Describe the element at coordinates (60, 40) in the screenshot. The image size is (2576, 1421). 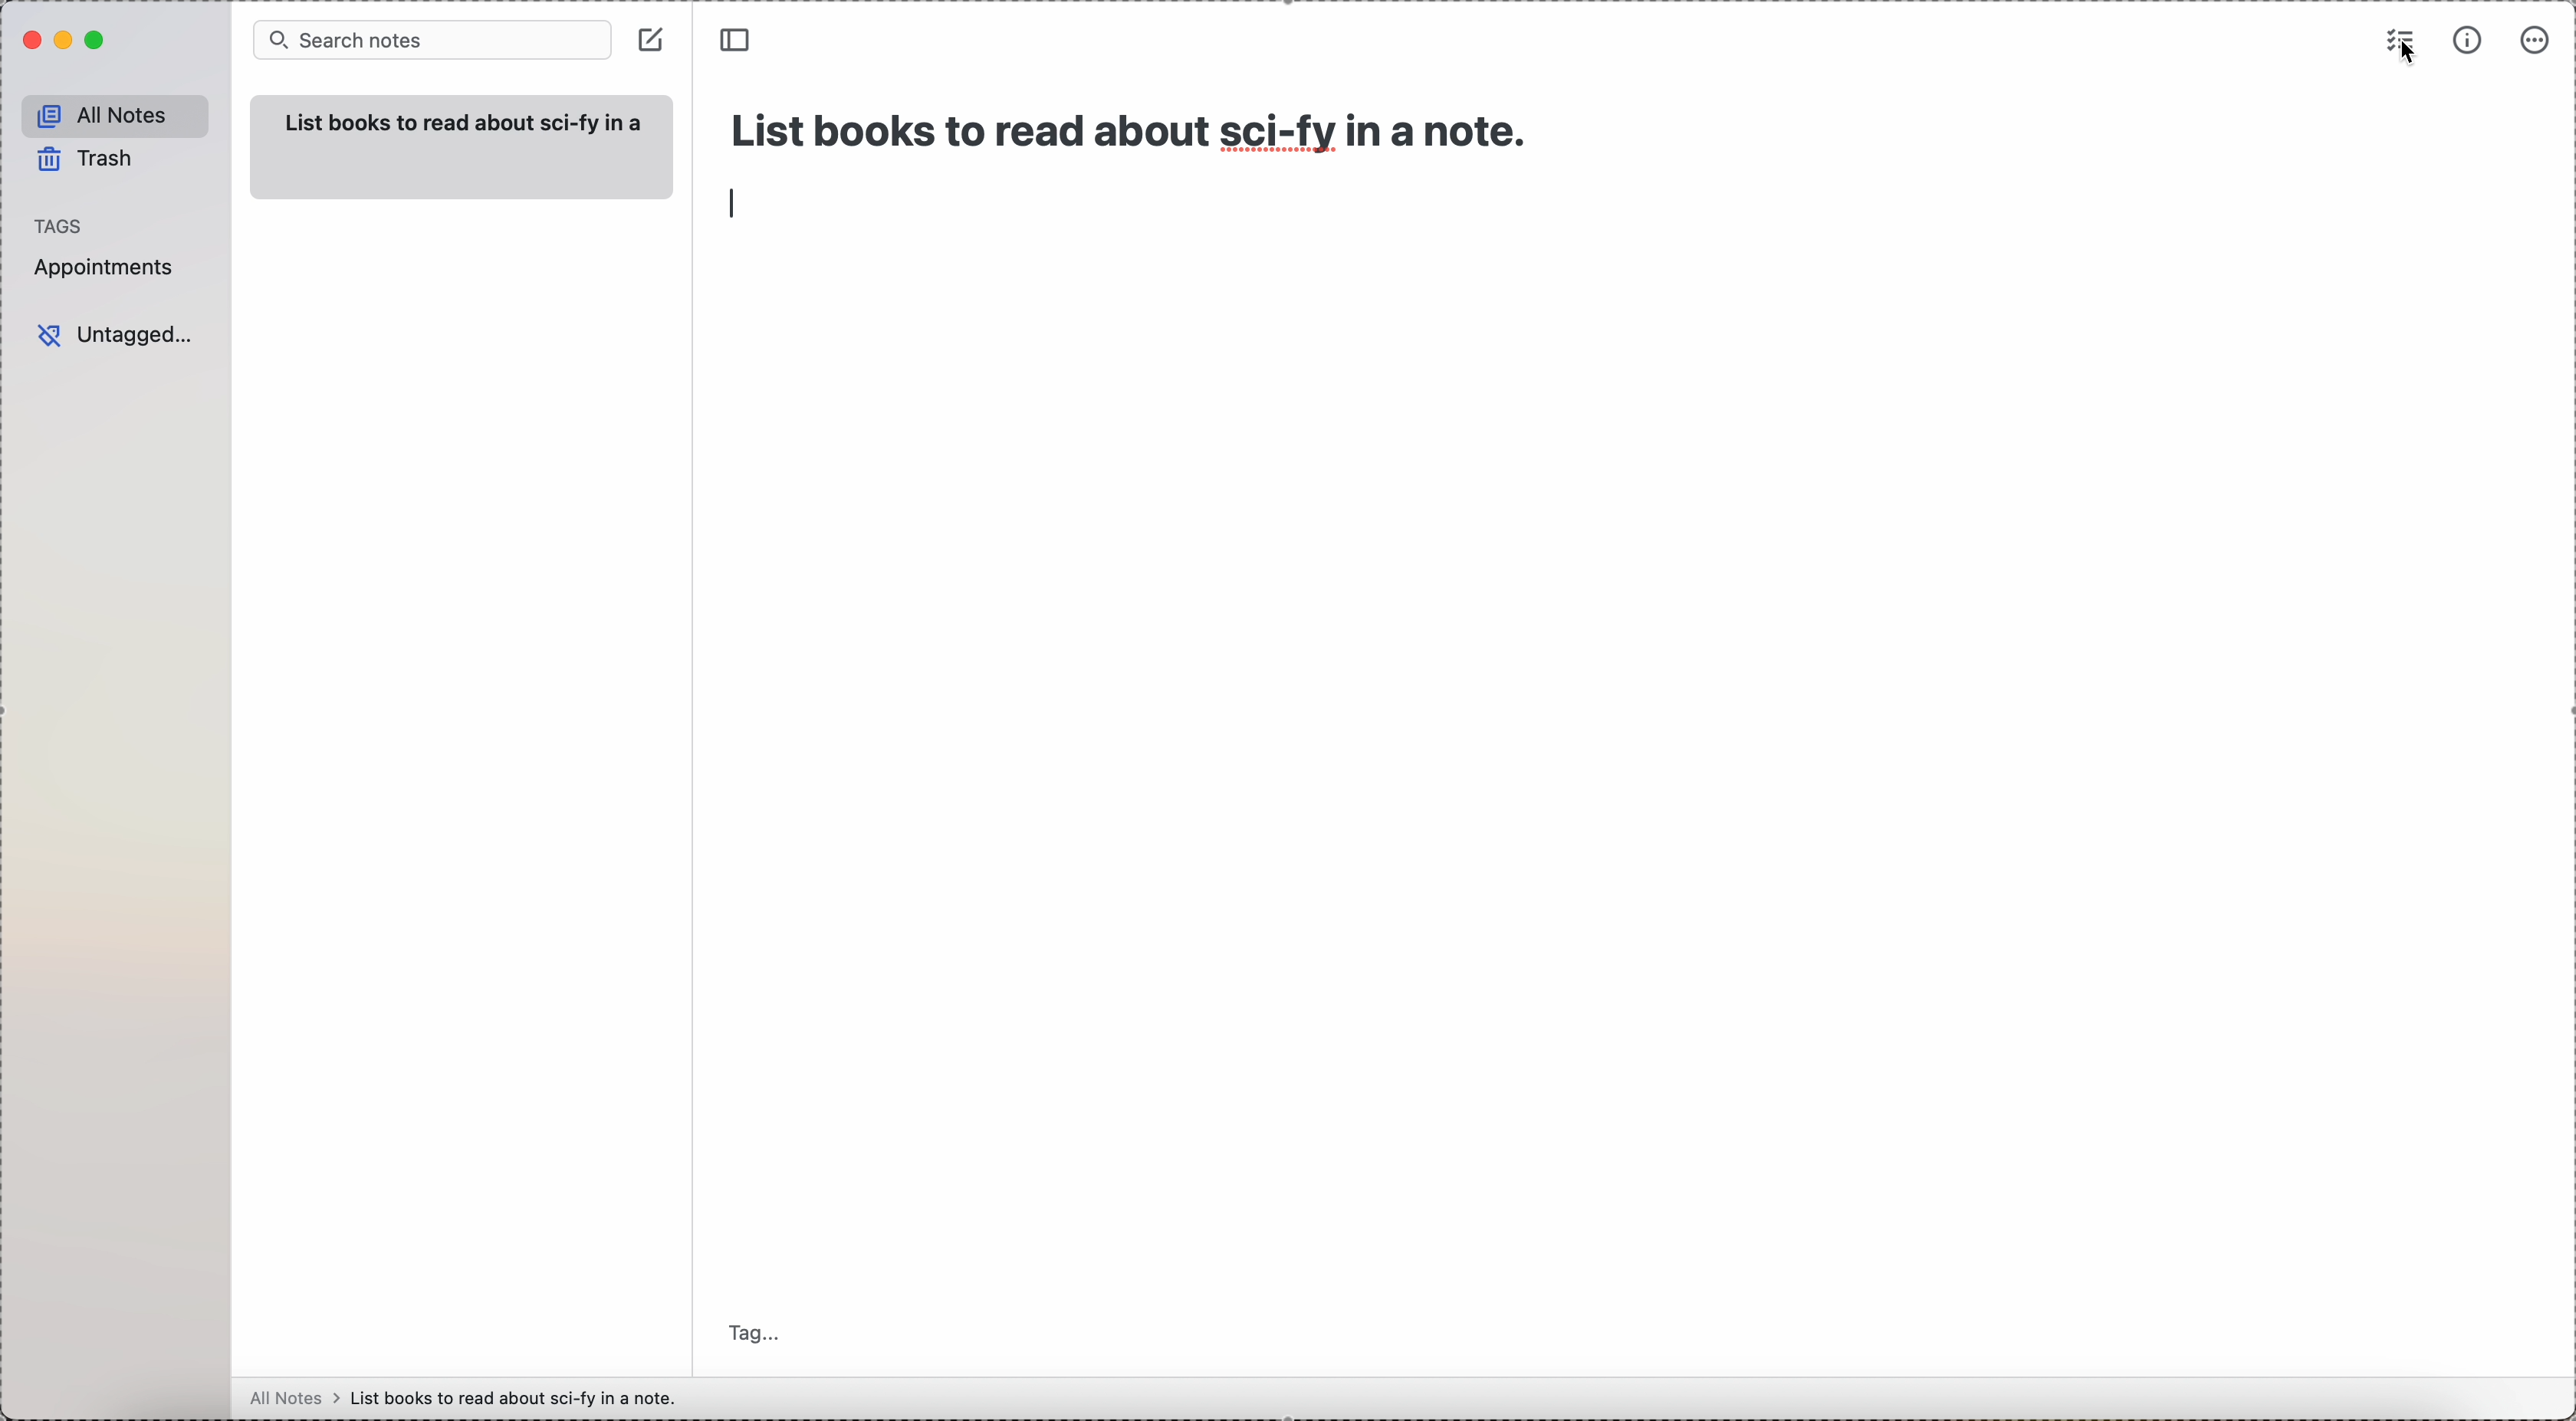
I see `minimize` at that location.